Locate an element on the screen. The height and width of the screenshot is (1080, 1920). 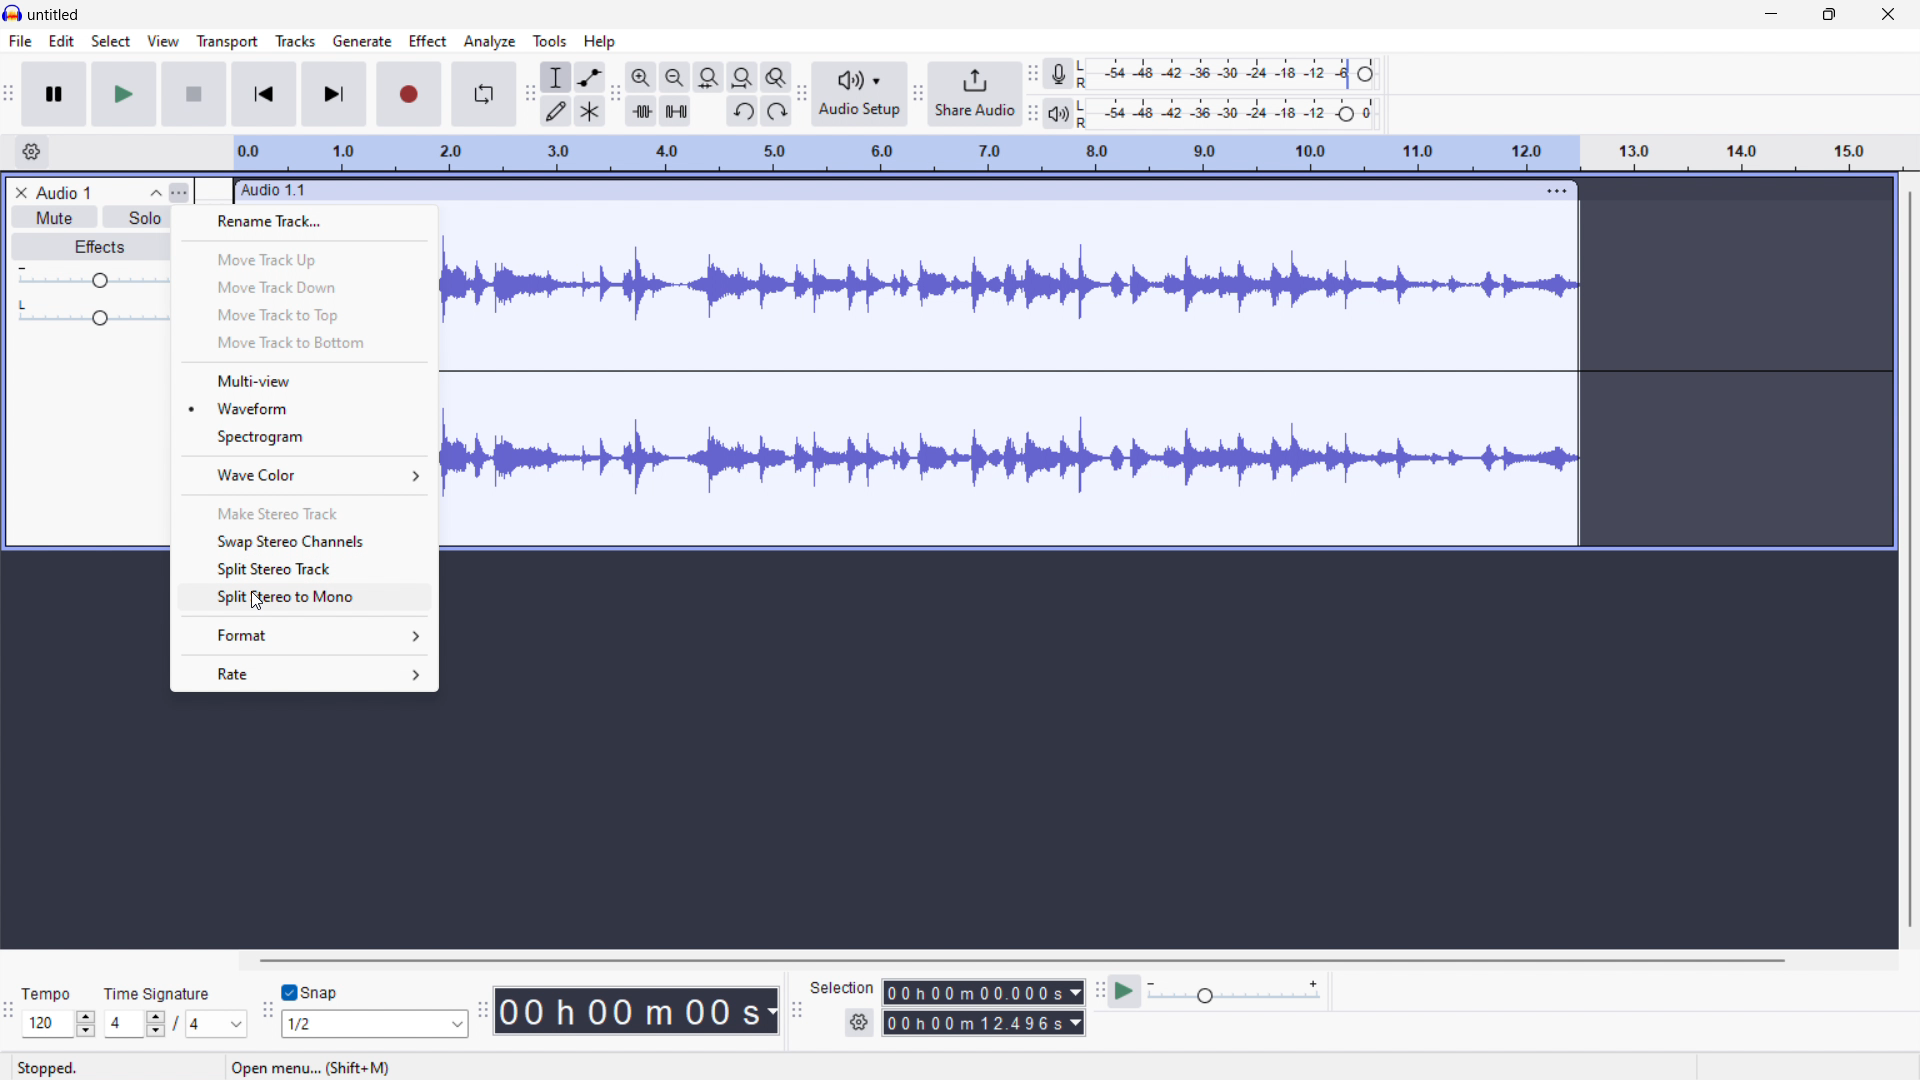
toggle zoom is located at coordinates (777, 77).